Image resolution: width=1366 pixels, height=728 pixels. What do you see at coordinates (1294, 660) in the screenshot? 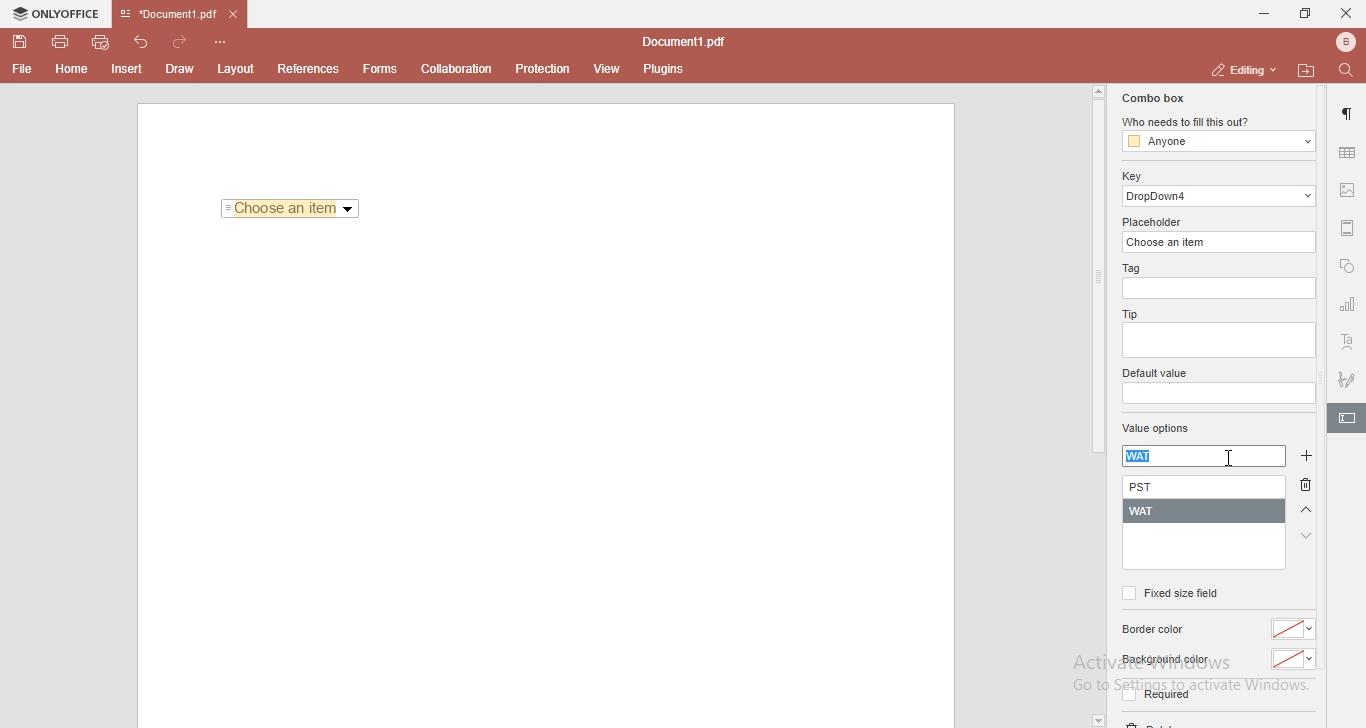
I see `color dropdown` at bounding box center [1294, 660].